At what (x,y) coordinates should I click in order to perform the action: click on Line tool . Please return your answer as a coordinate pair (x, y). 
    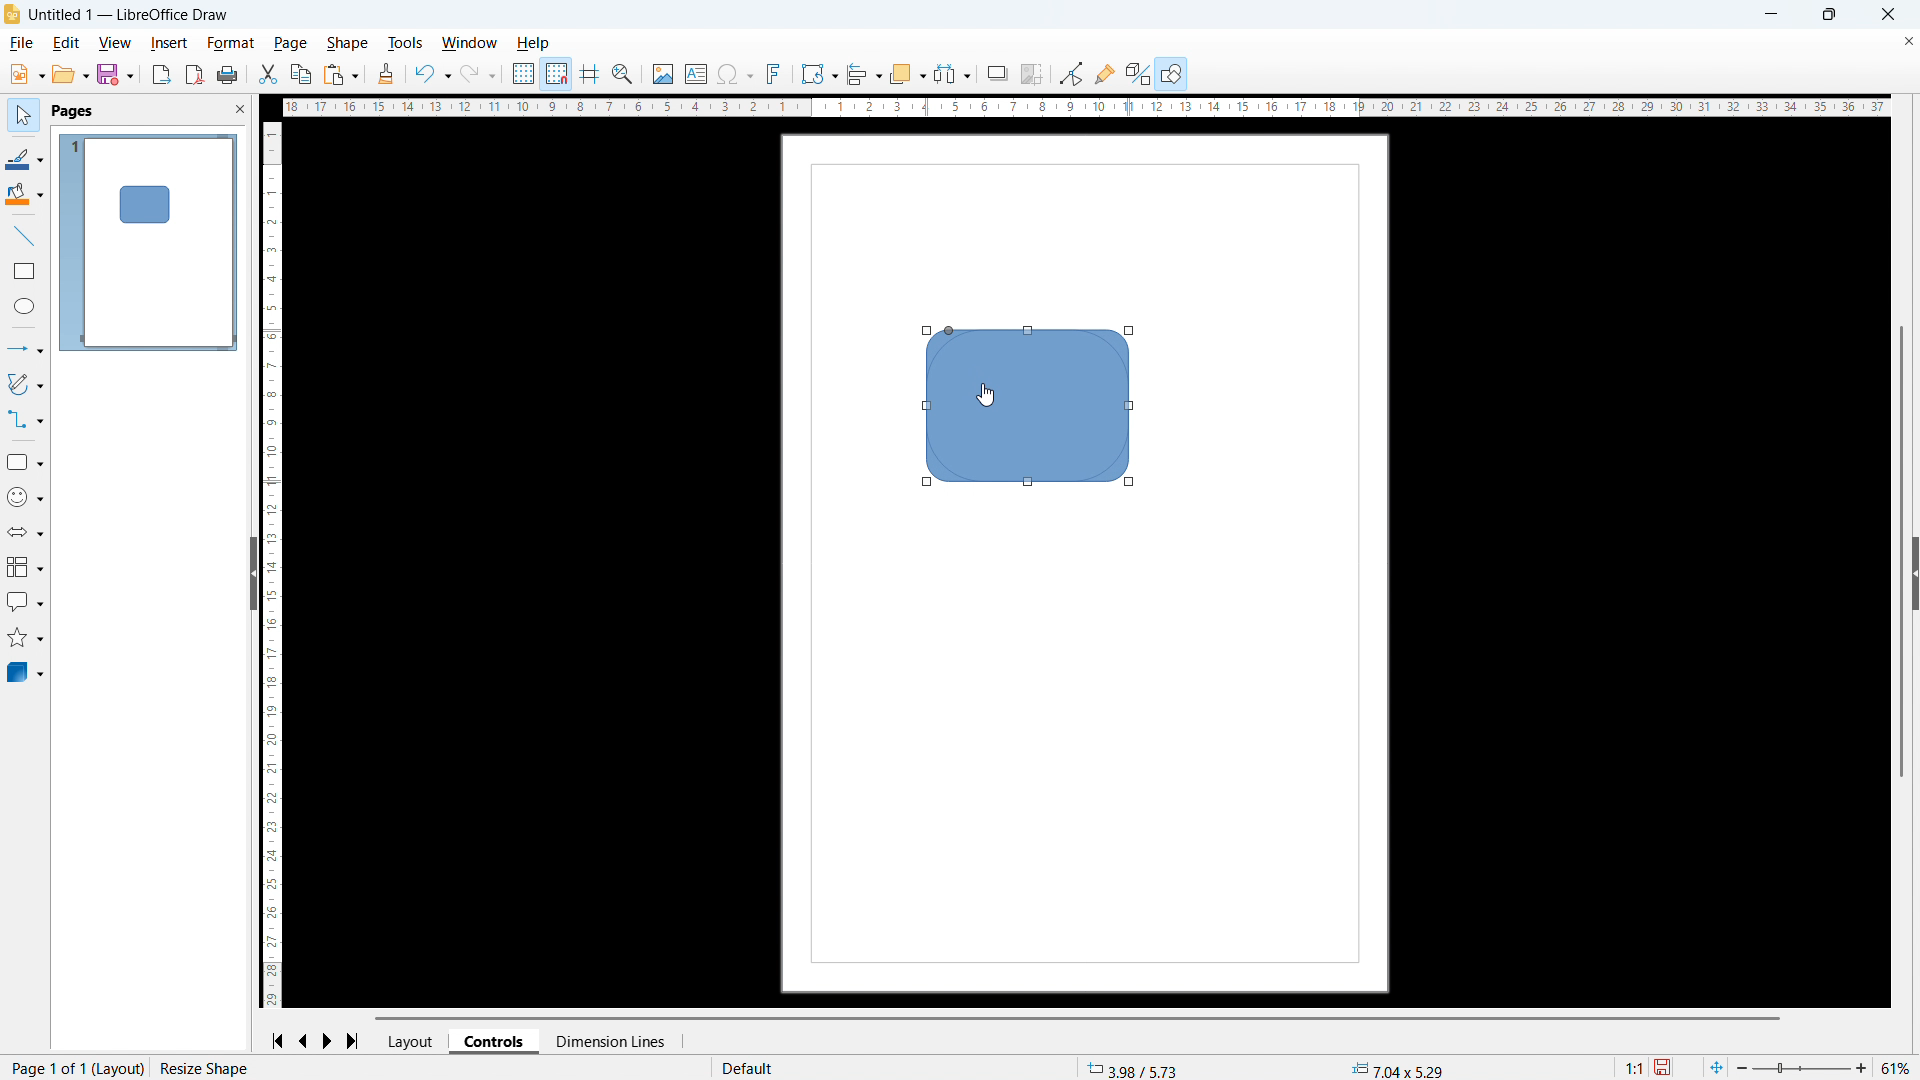
    Looking at the image, I should click on (22, 236).